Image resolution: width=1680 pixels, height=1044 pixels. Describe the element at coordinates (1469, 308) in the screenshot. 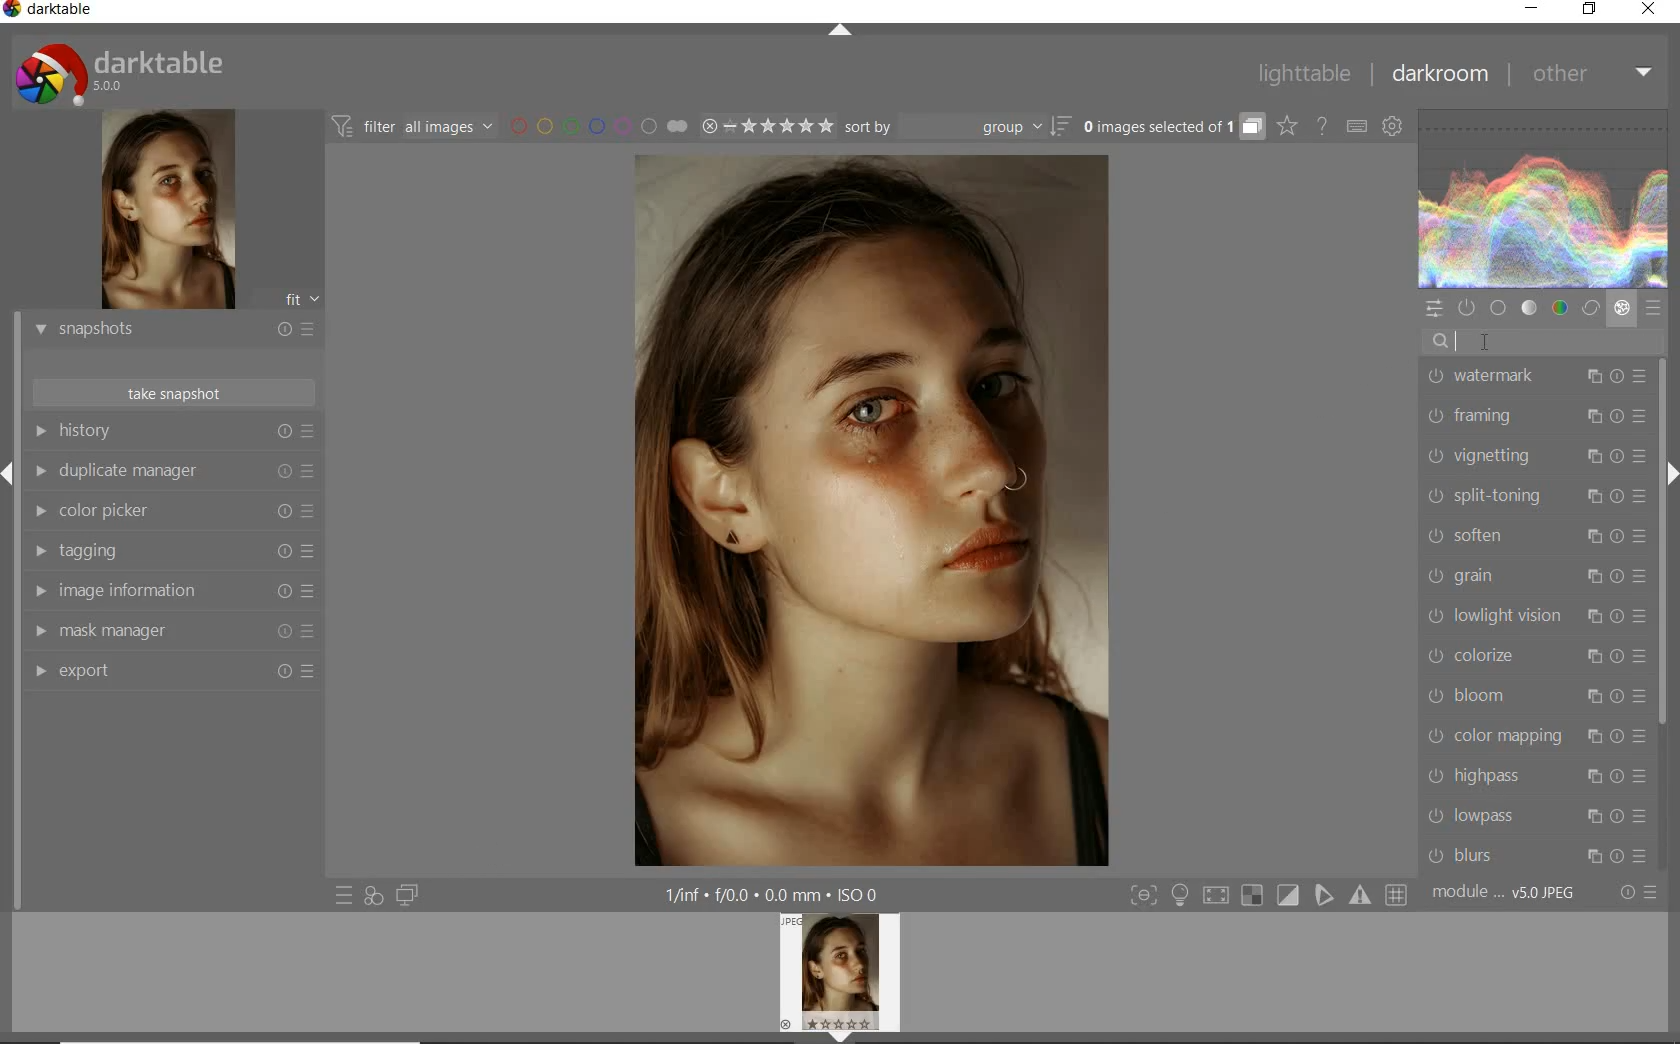

I see `show only active modules` at that location.